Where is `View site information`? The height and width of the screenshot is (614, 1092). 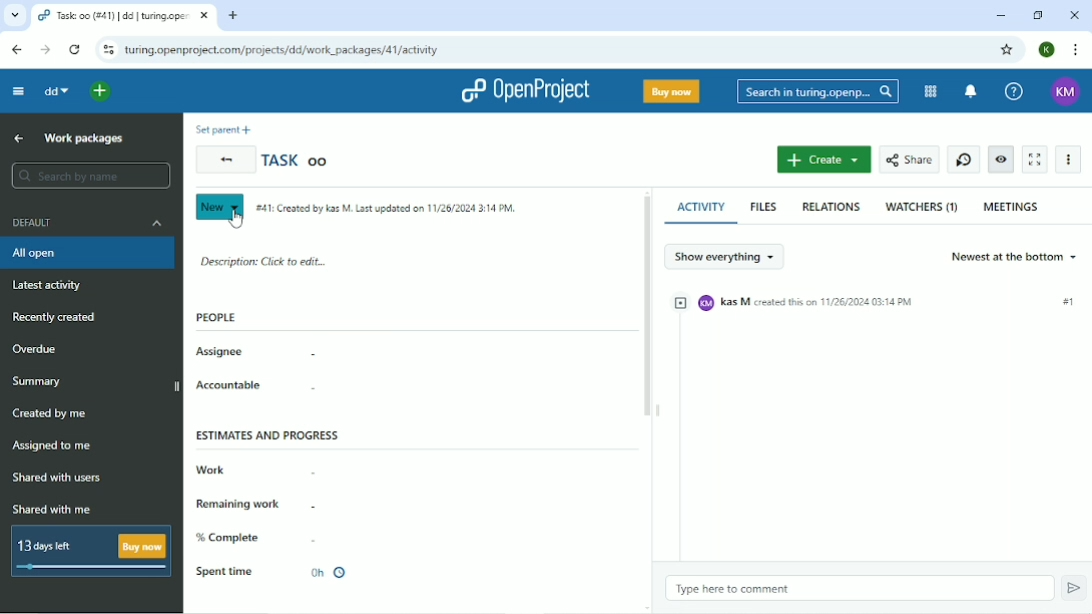
View site information is located at coordinates (108, 50).